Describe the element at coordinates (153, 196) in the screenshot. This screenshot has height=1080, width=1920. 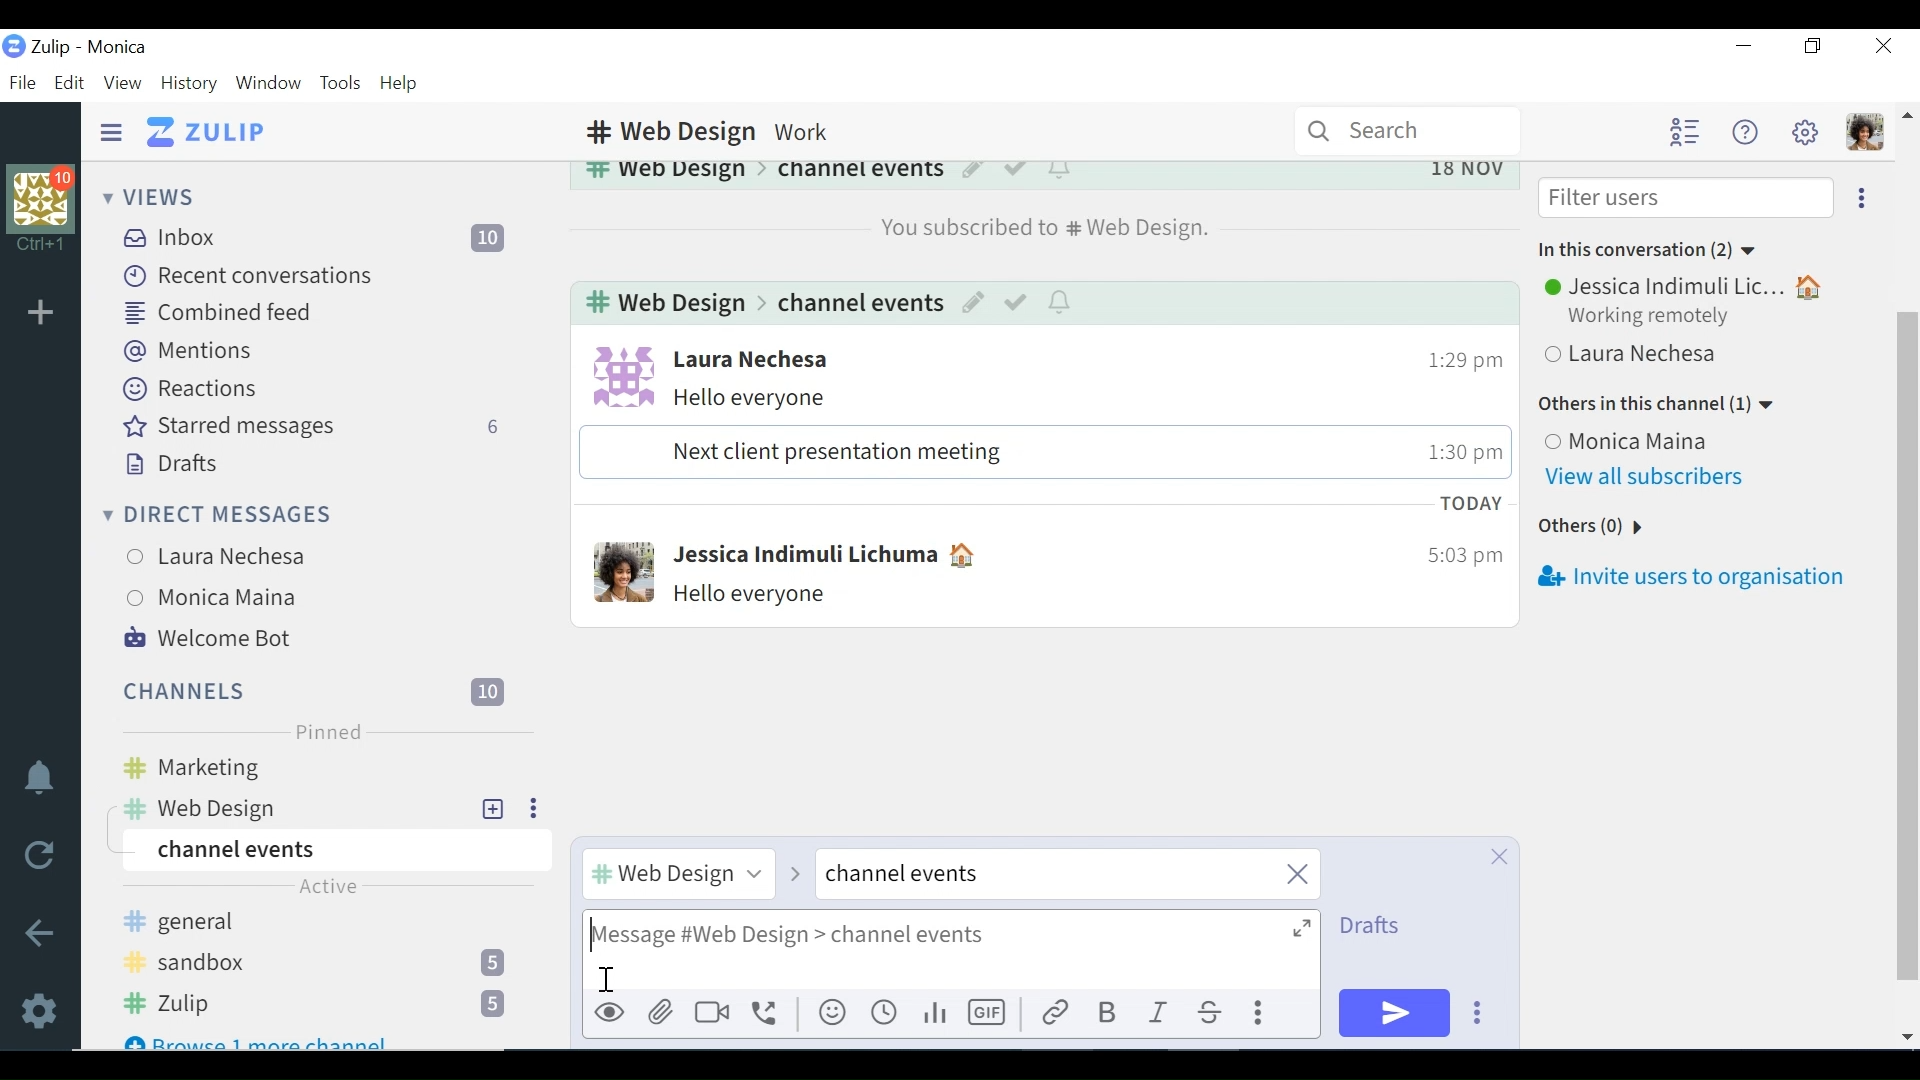
I see `Views menu` at that location.